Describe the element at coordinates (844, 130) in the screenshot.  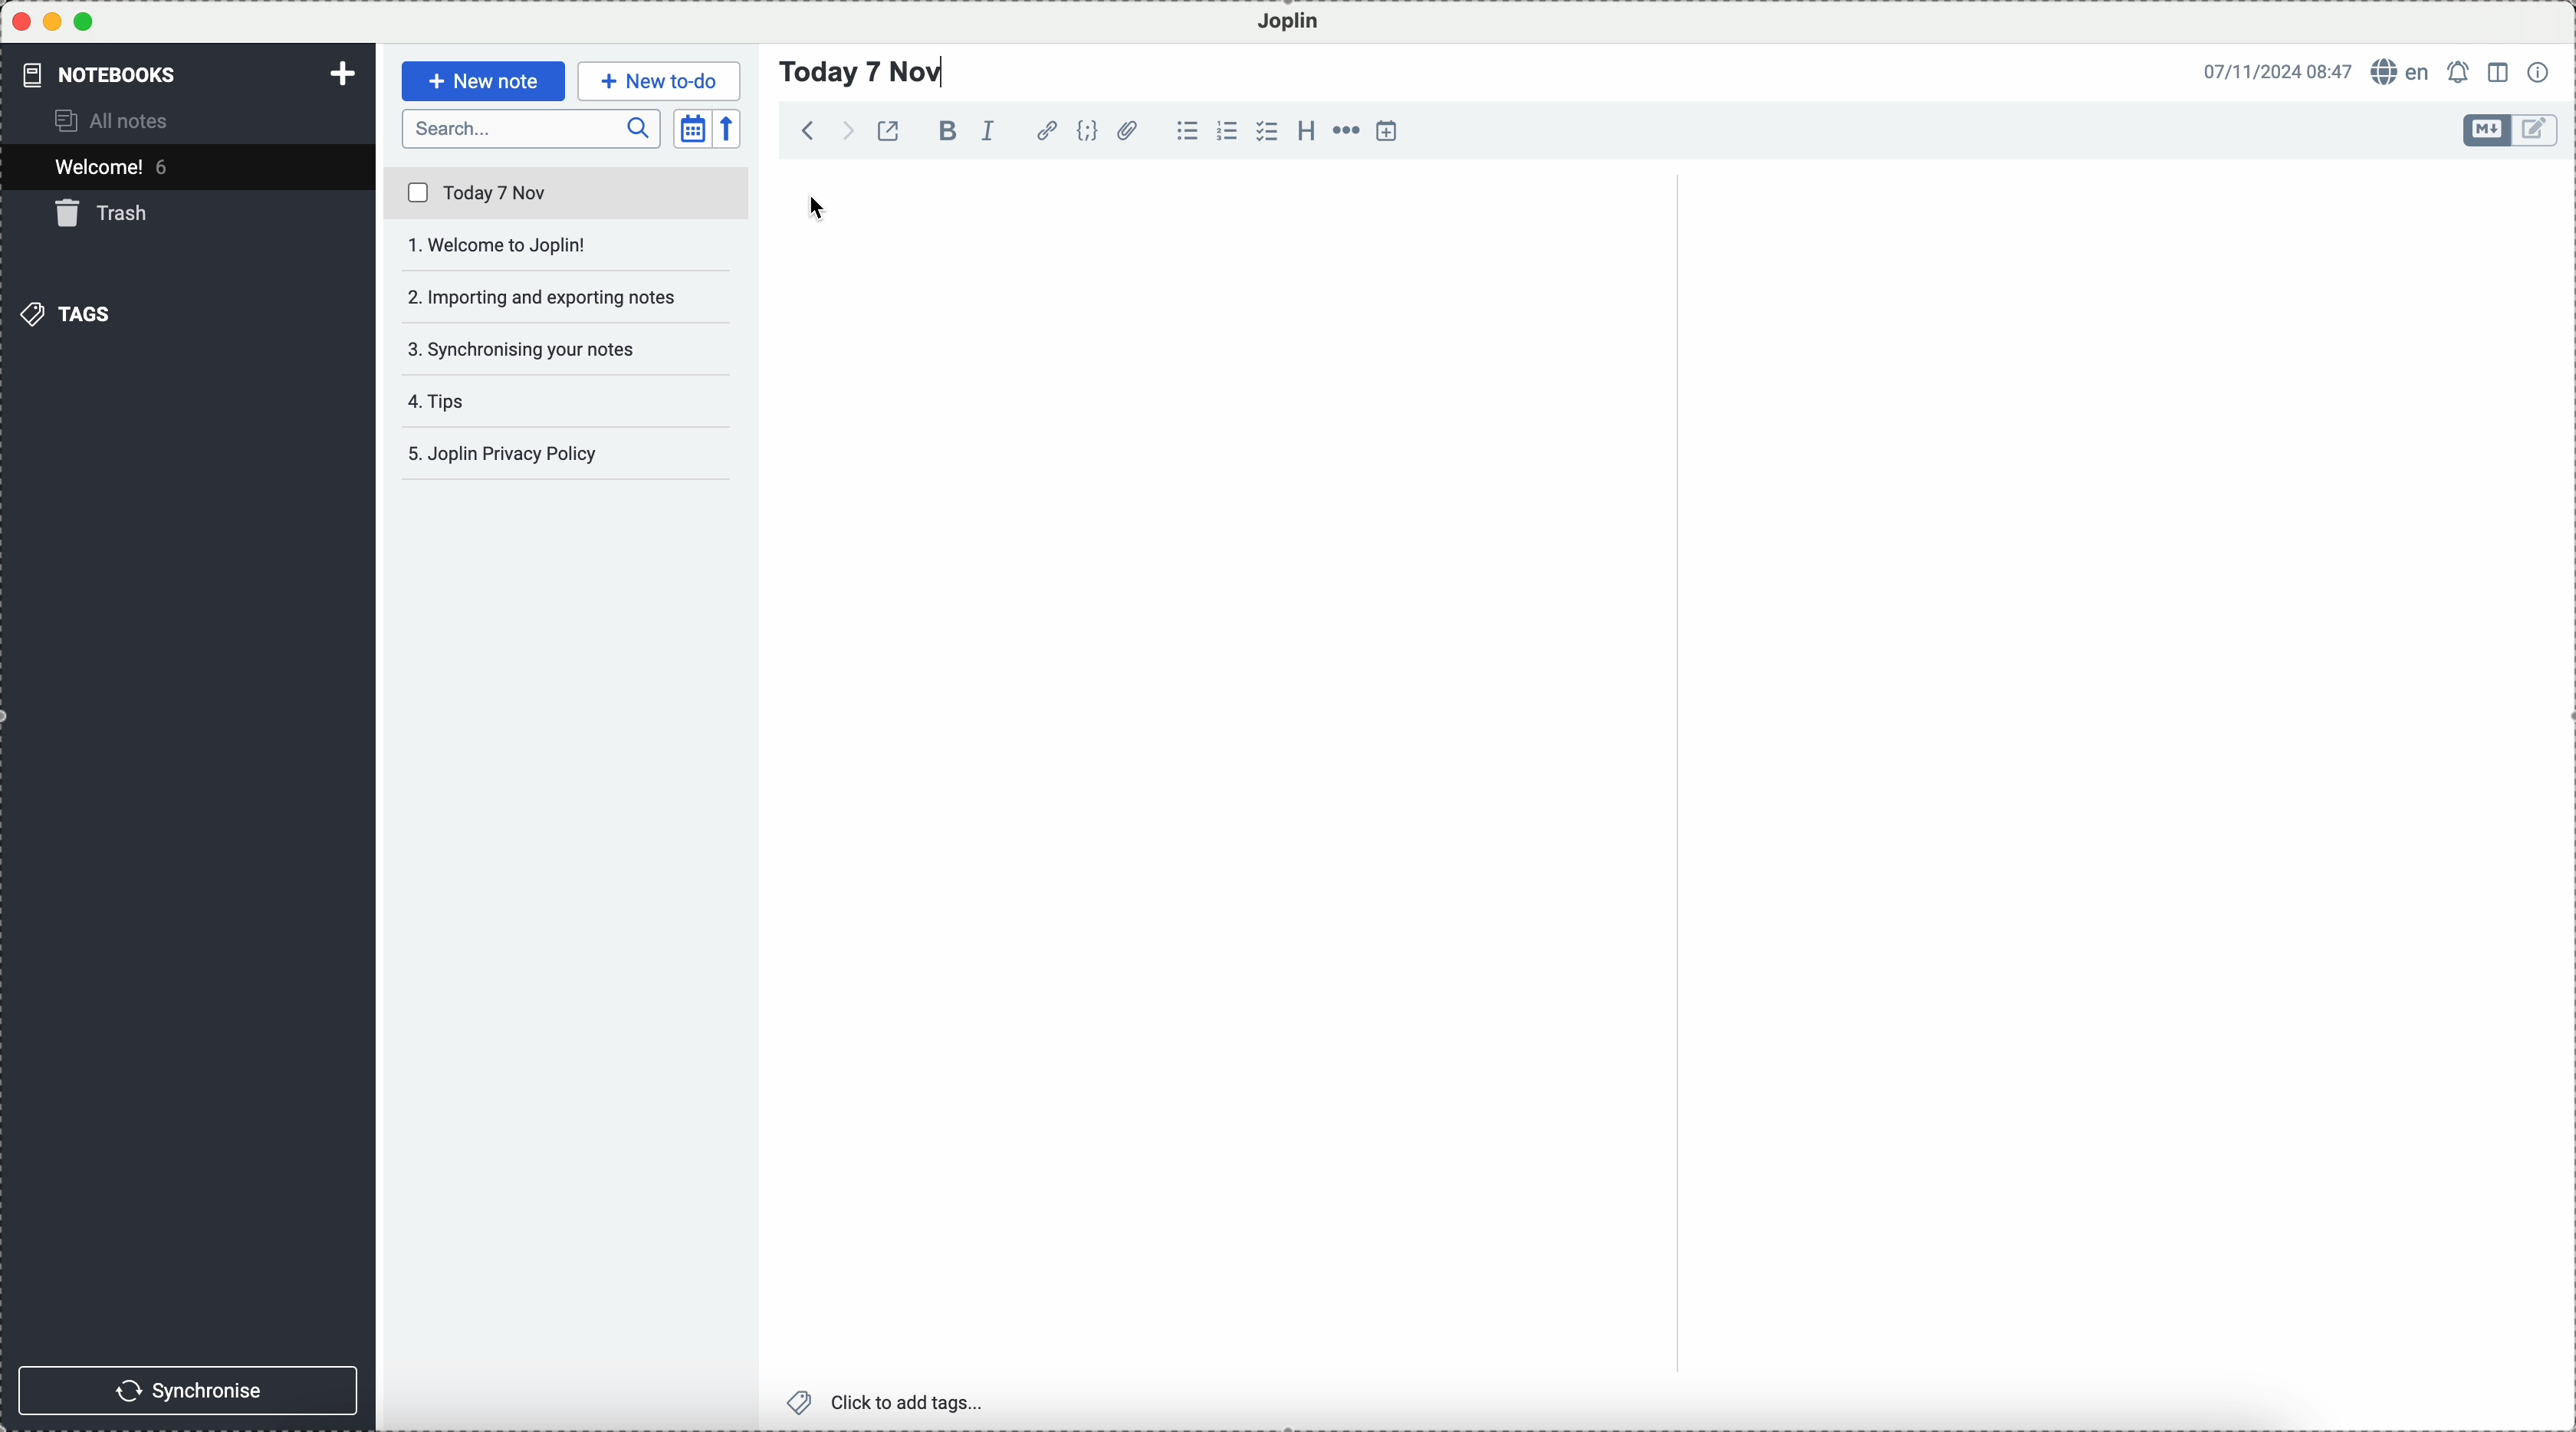
I see `forward` at that location.